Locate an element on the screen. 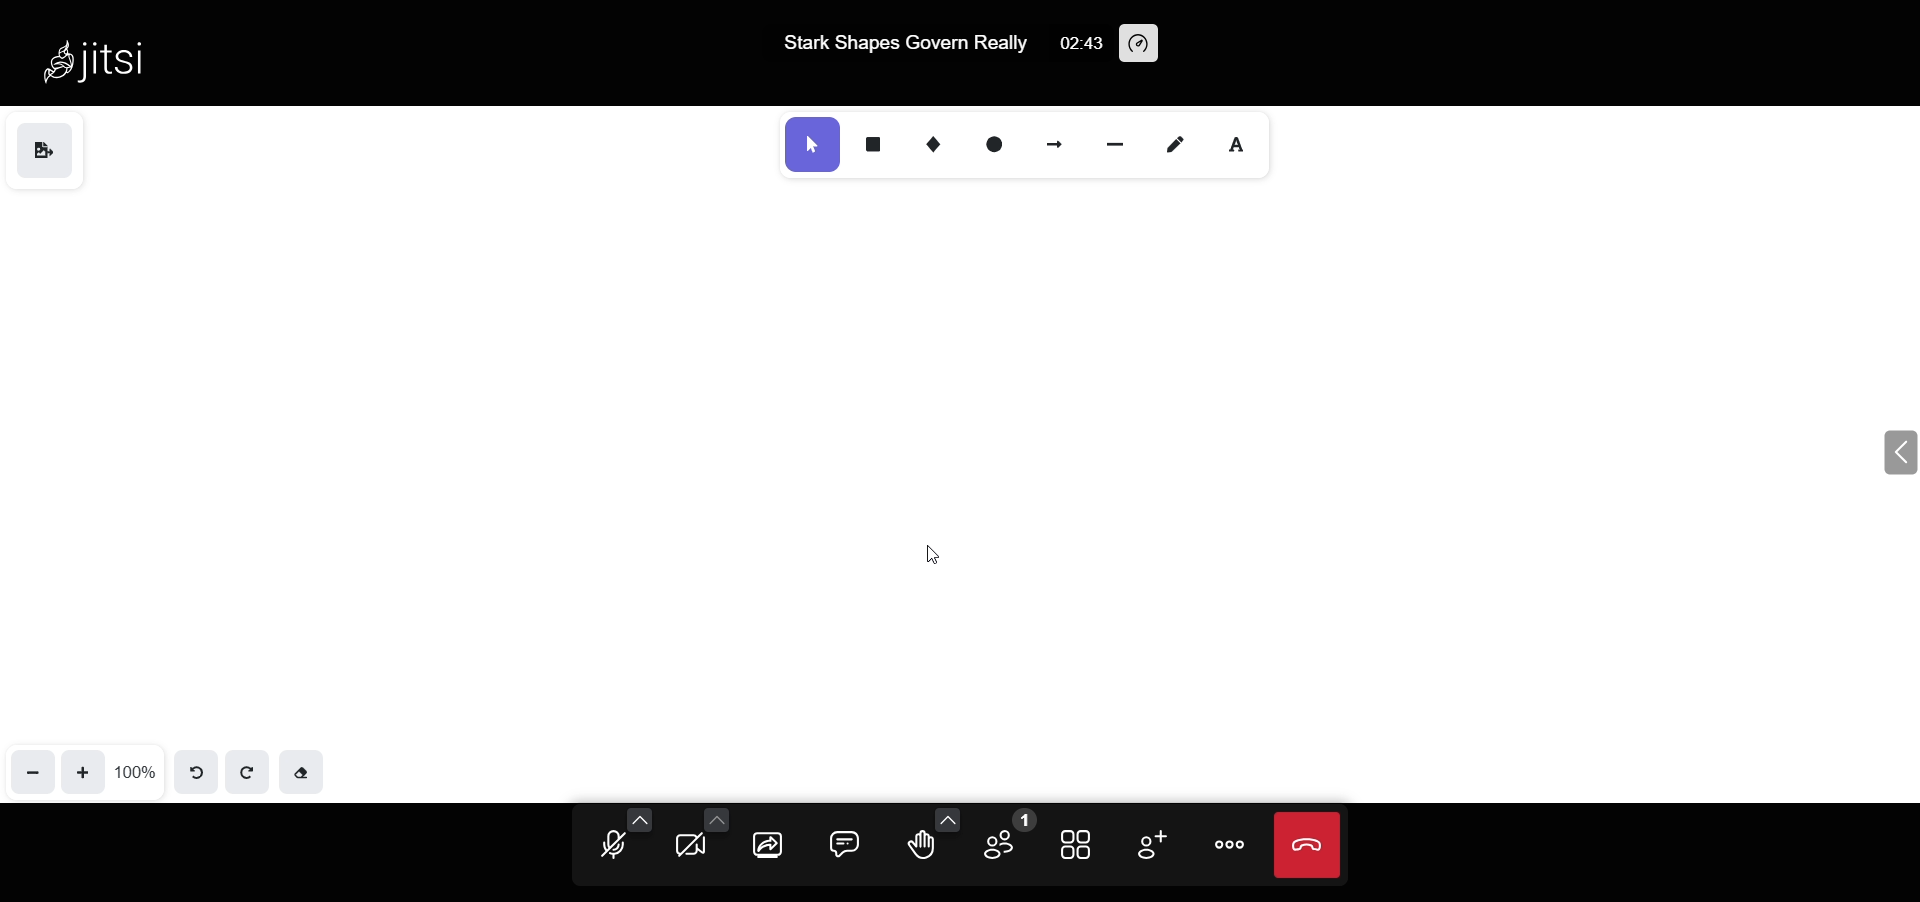 This screenshot has width=1920, height=902. microphone is located at coordinates (612, 847).